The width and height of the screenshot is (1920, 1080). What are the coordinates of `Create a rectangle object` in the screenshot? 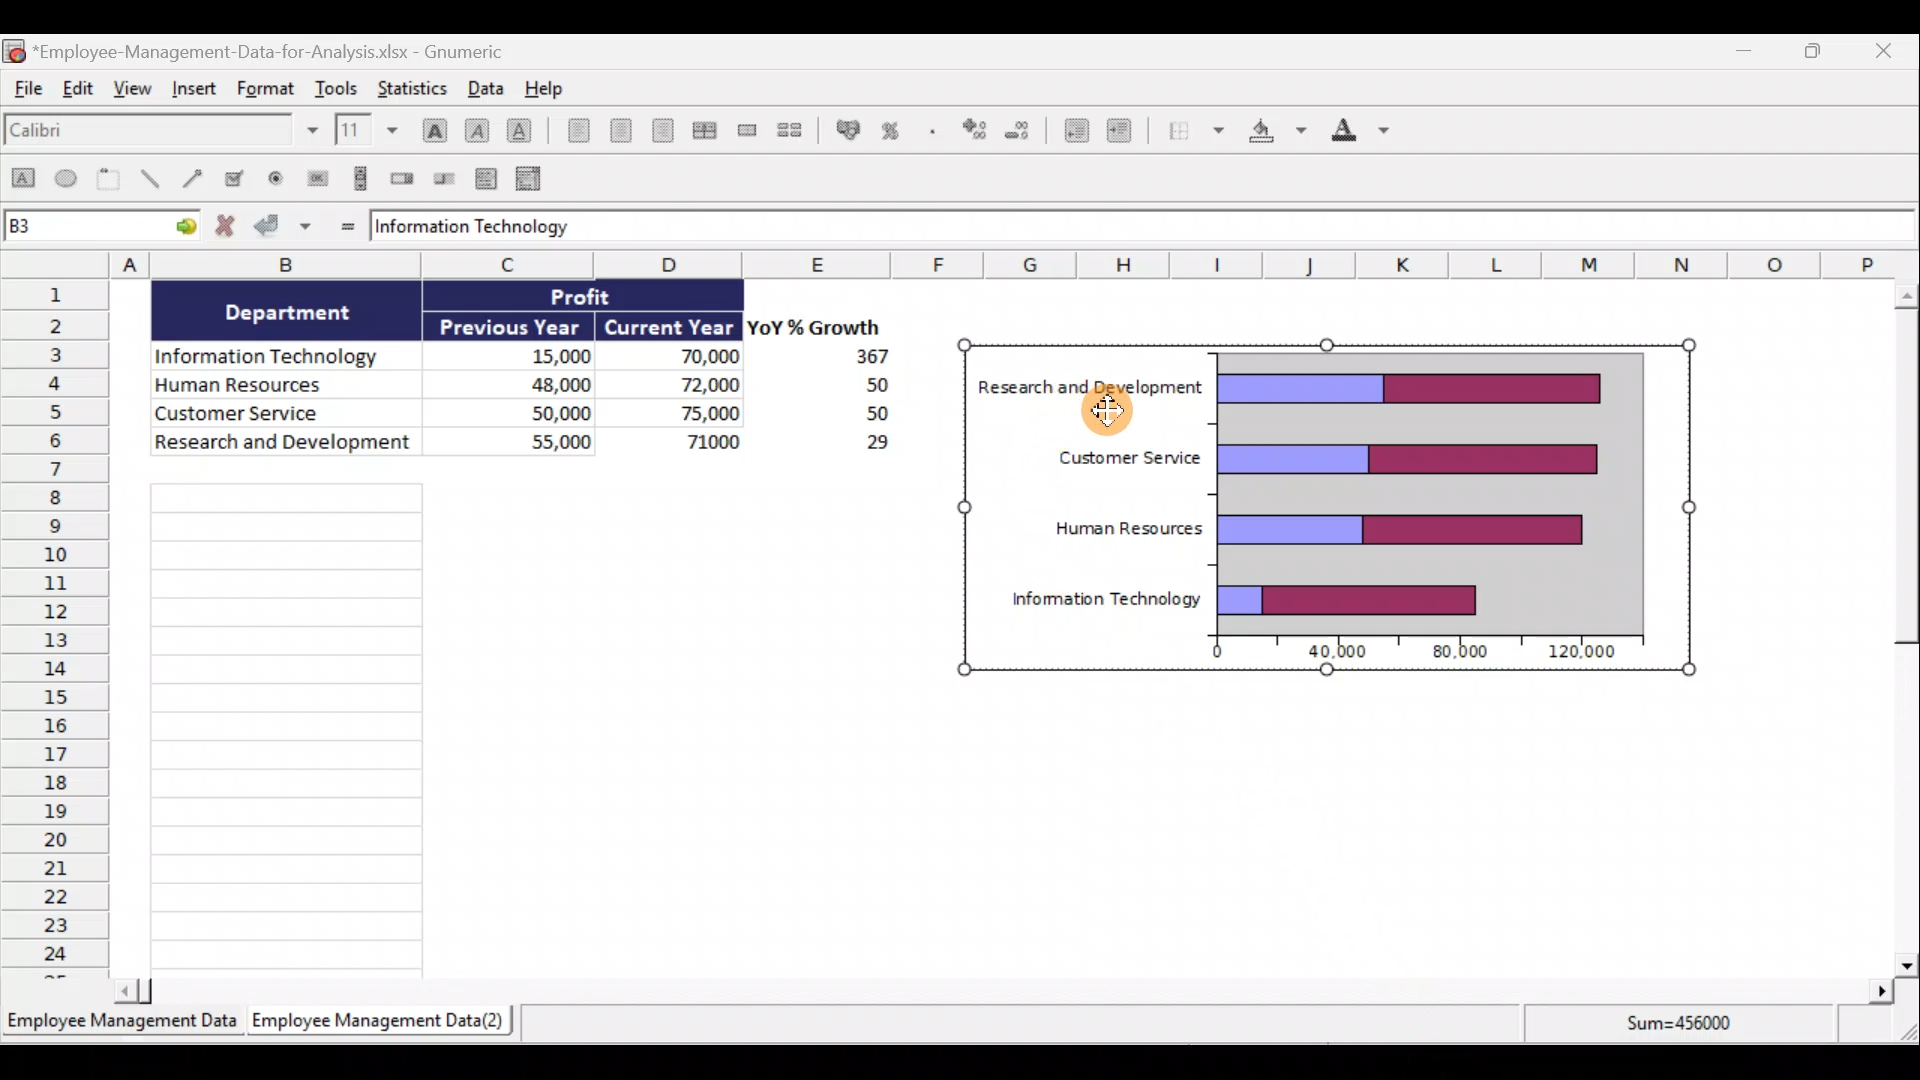 It's located at (22, 183).